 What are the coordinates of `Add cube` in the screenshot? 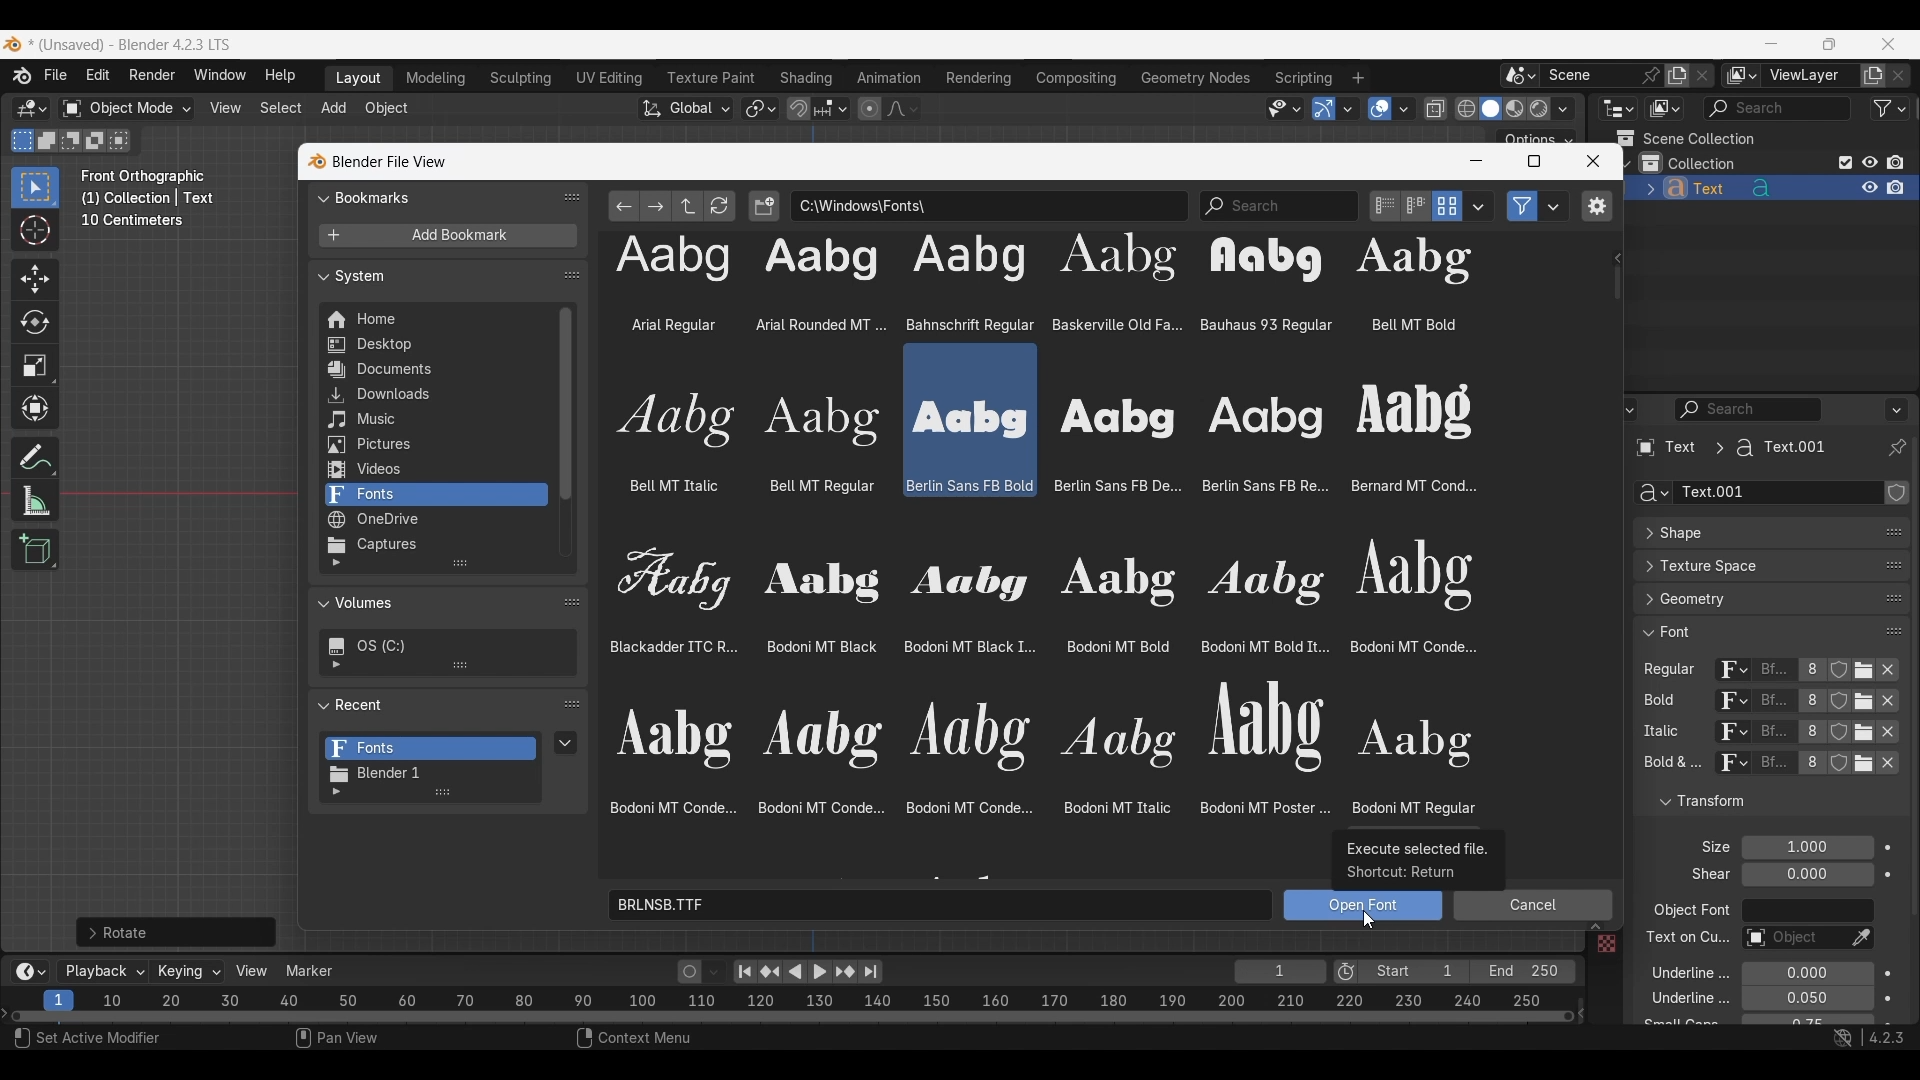 It's located at (35, 550).